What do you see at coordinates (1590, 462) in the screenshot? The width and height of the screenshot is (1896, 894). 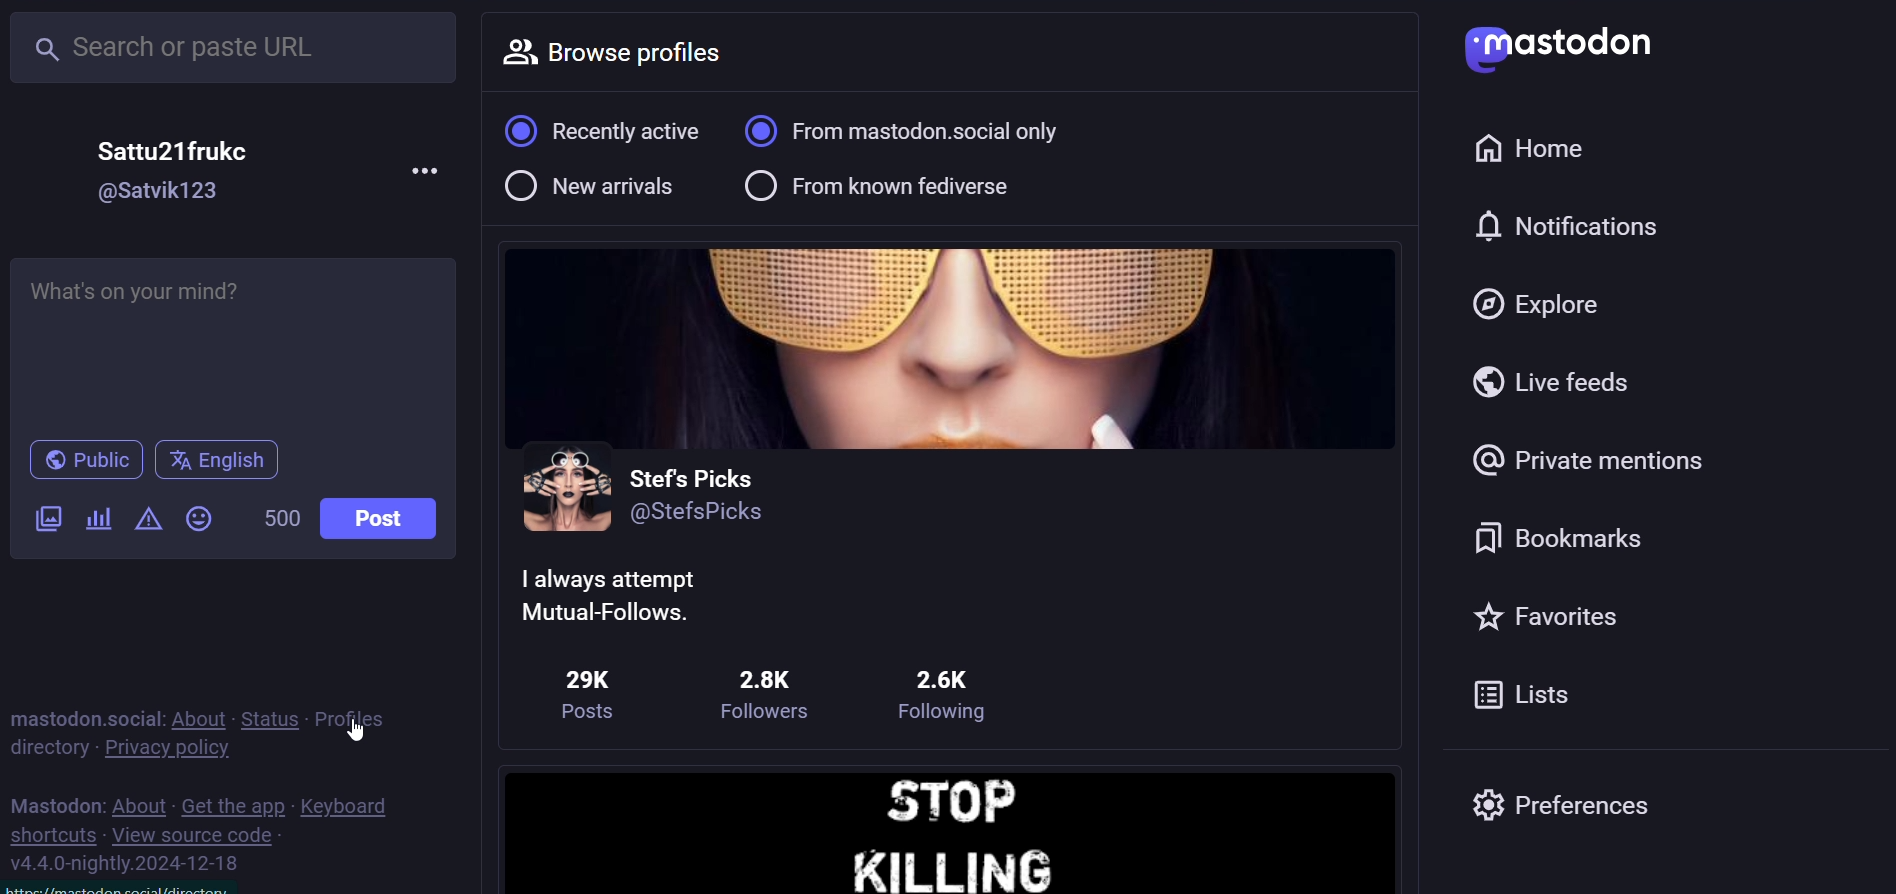 I see `private mention` at bounding box center [1590, 462].